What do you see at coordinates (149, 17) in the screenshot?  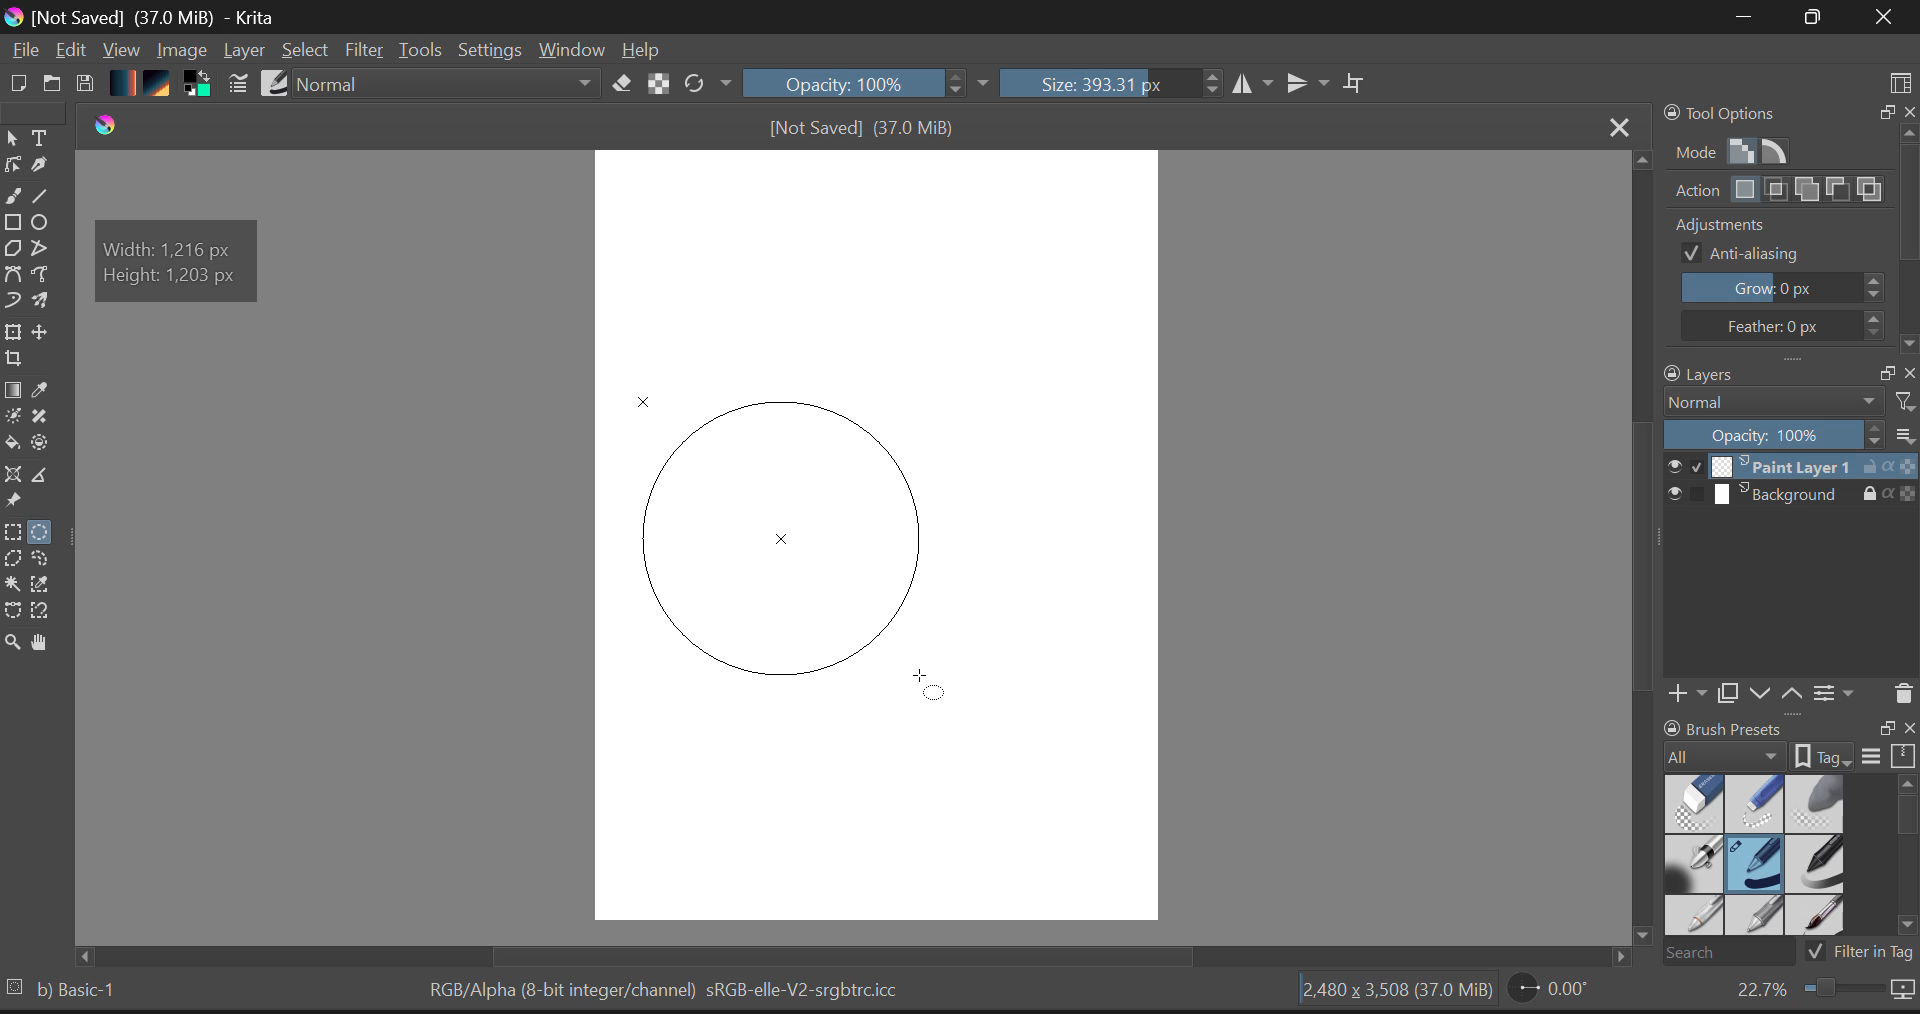 I see `Window Title` at bounding box center [149, 17].